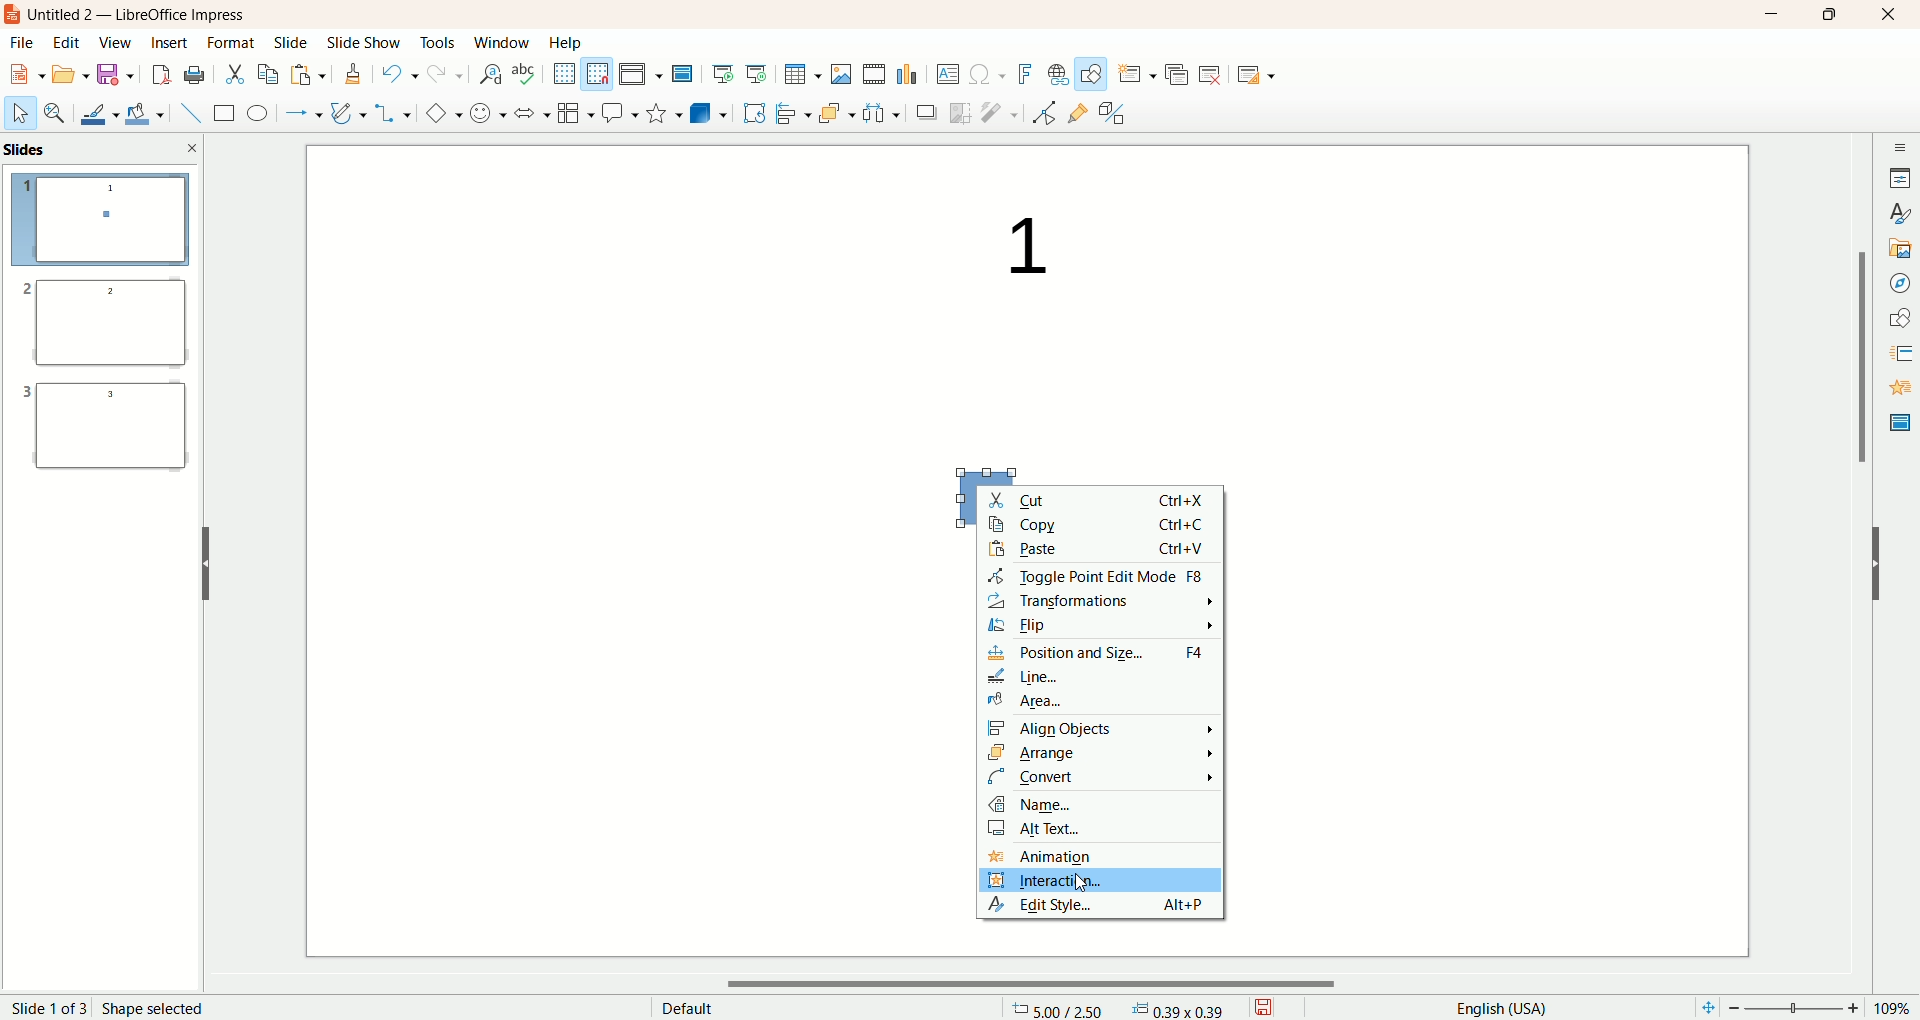  I want to click on align objects, so click(1107, 728).